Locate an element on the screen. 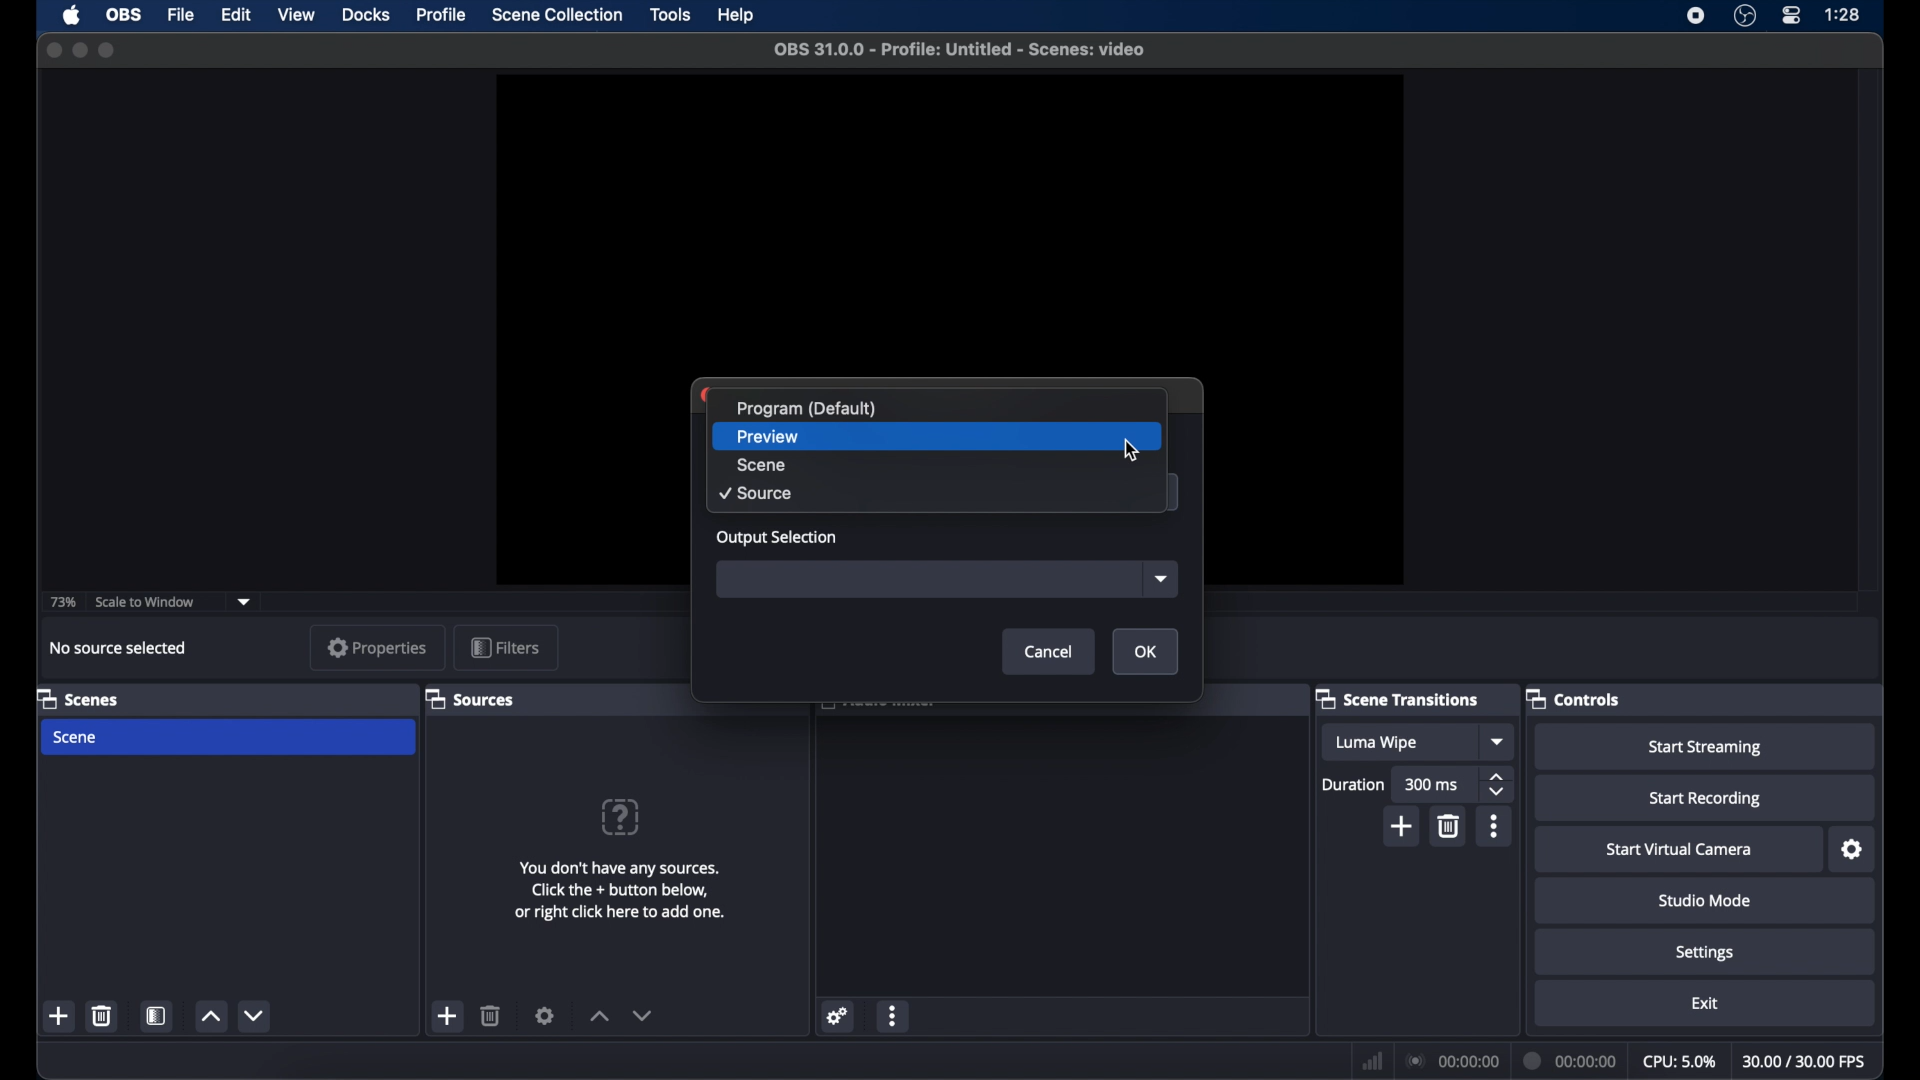 This screenshot has width=1920, height=1080. help is located at coordinates (622, 816).